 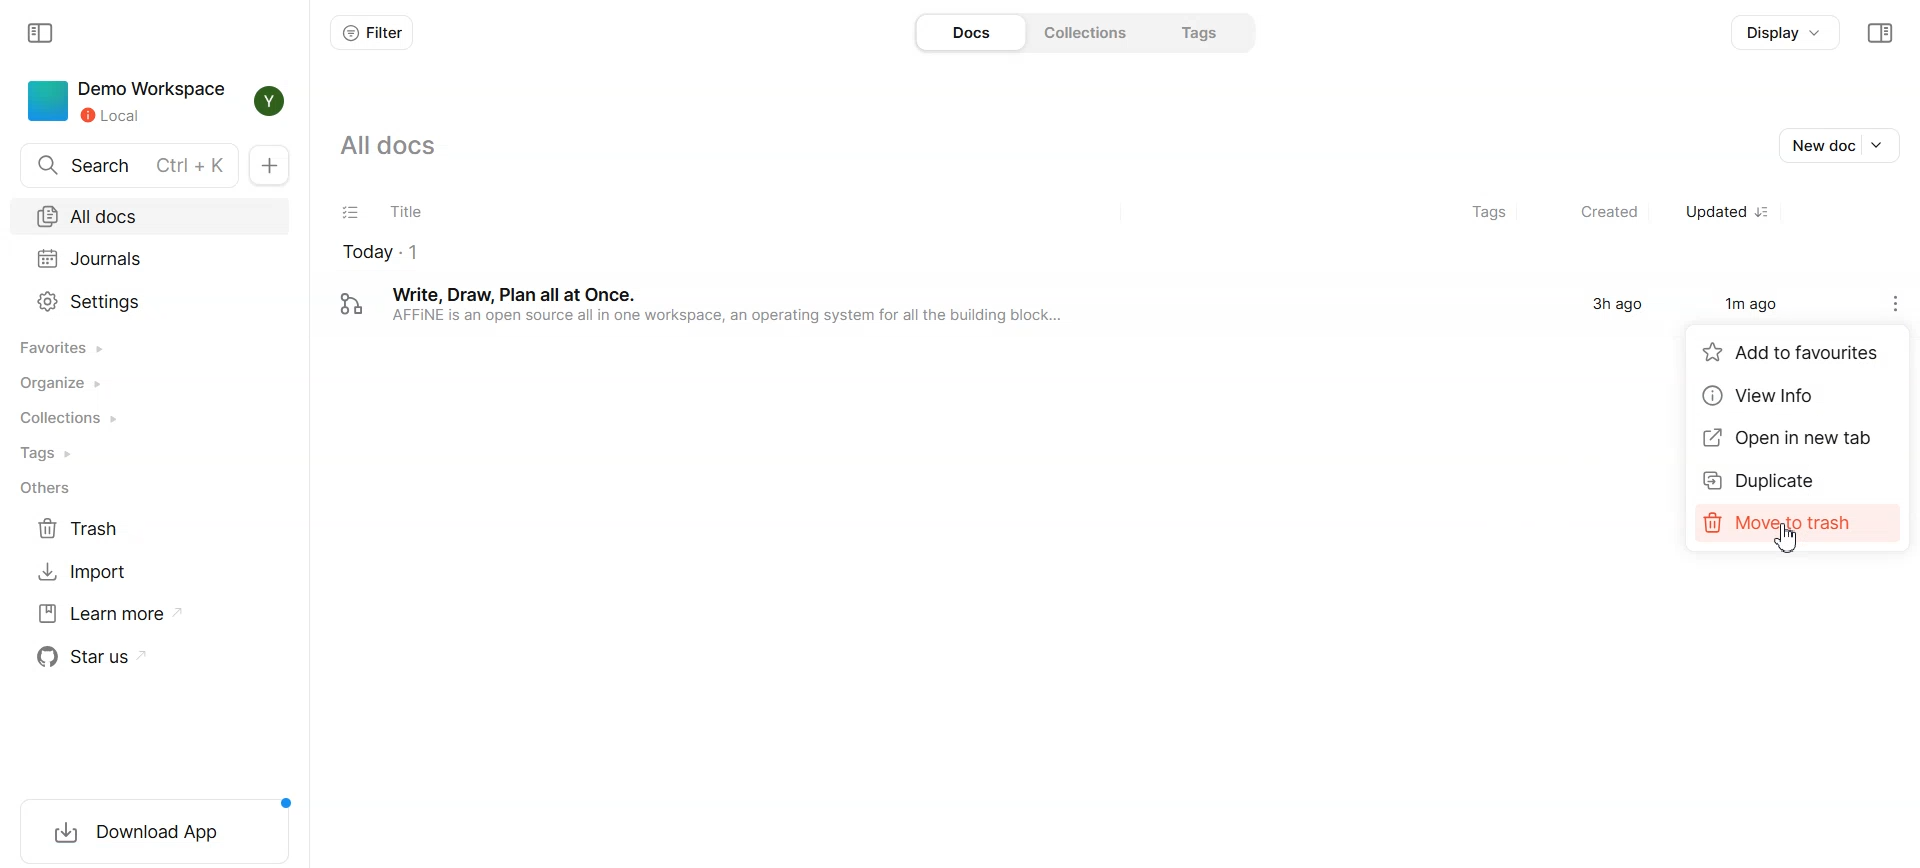 What do you see at coordinates (38, 33) in the screenshot?
I see `Collapse sidebar` at bounding box center [38, 33].